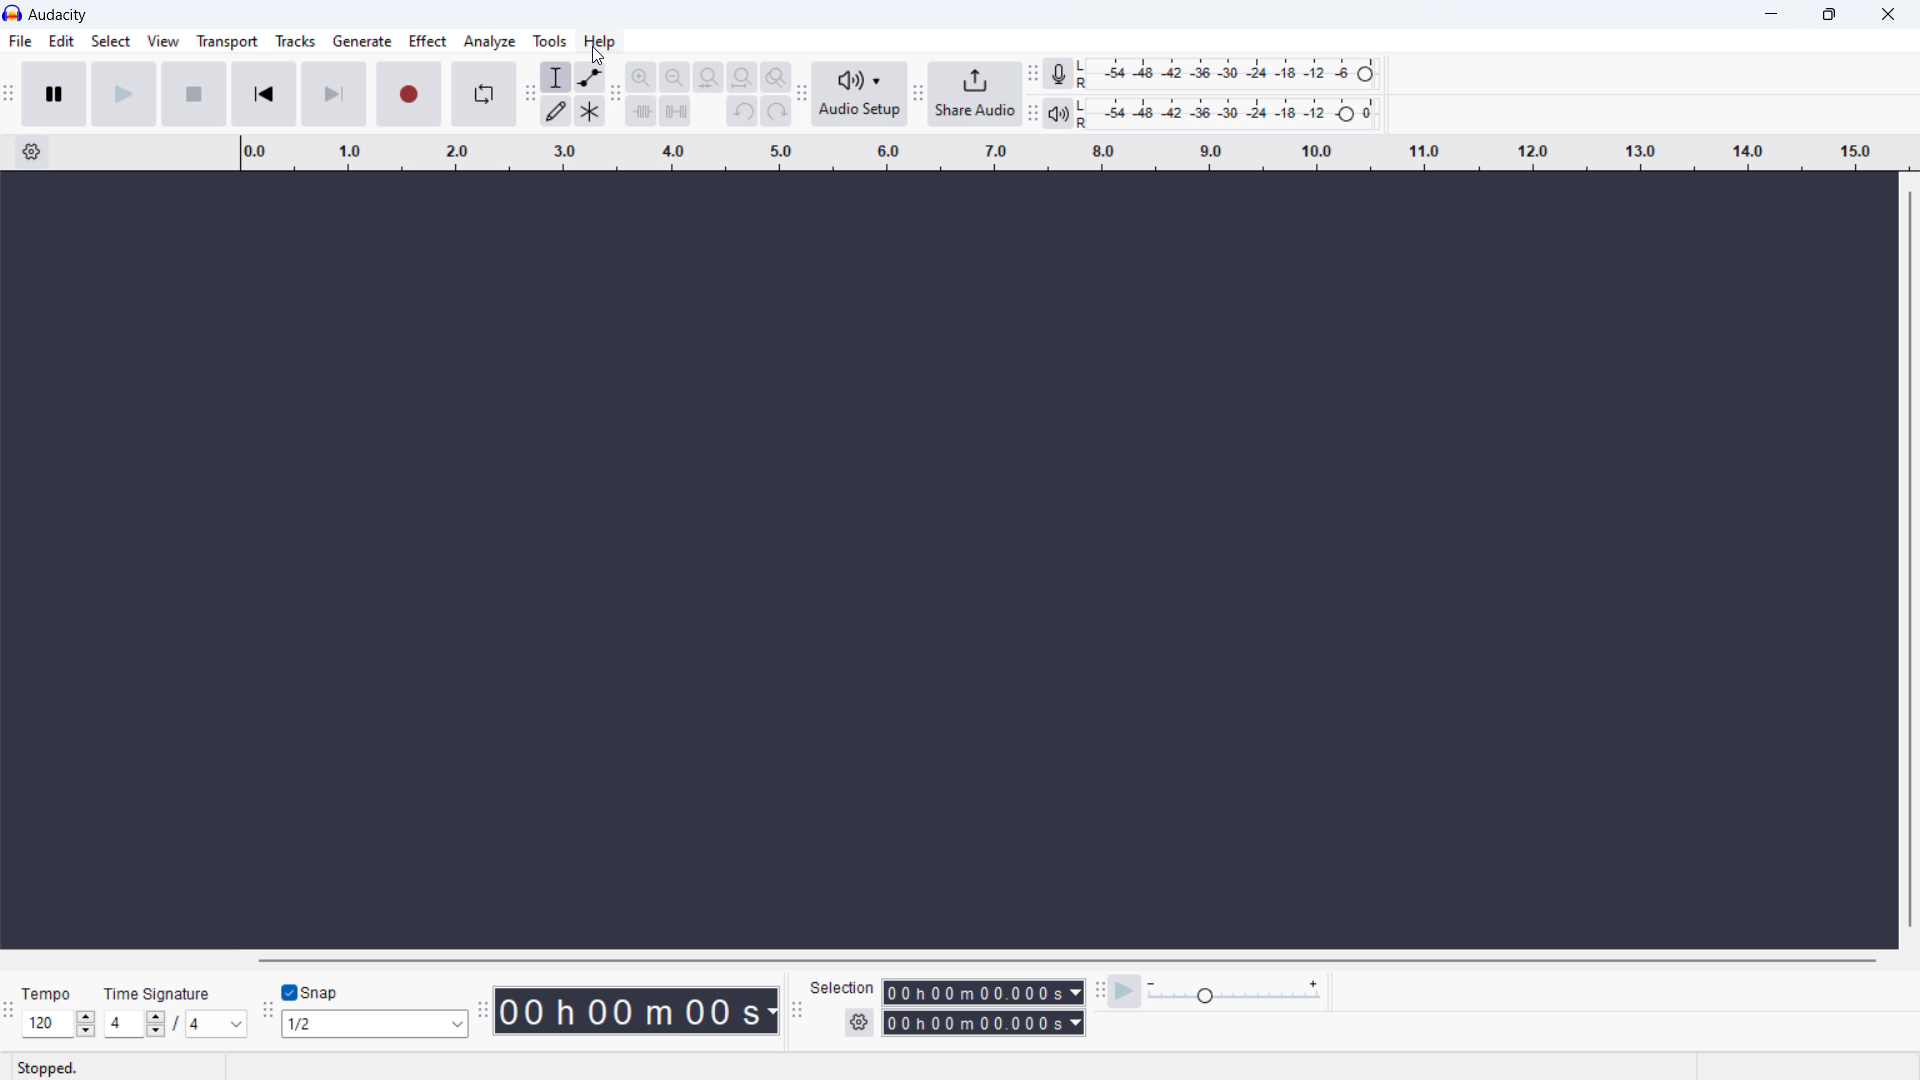 The height and width of the screenshot is (1080, 1920). I want to click on fit selection to width, so click(708, 77).